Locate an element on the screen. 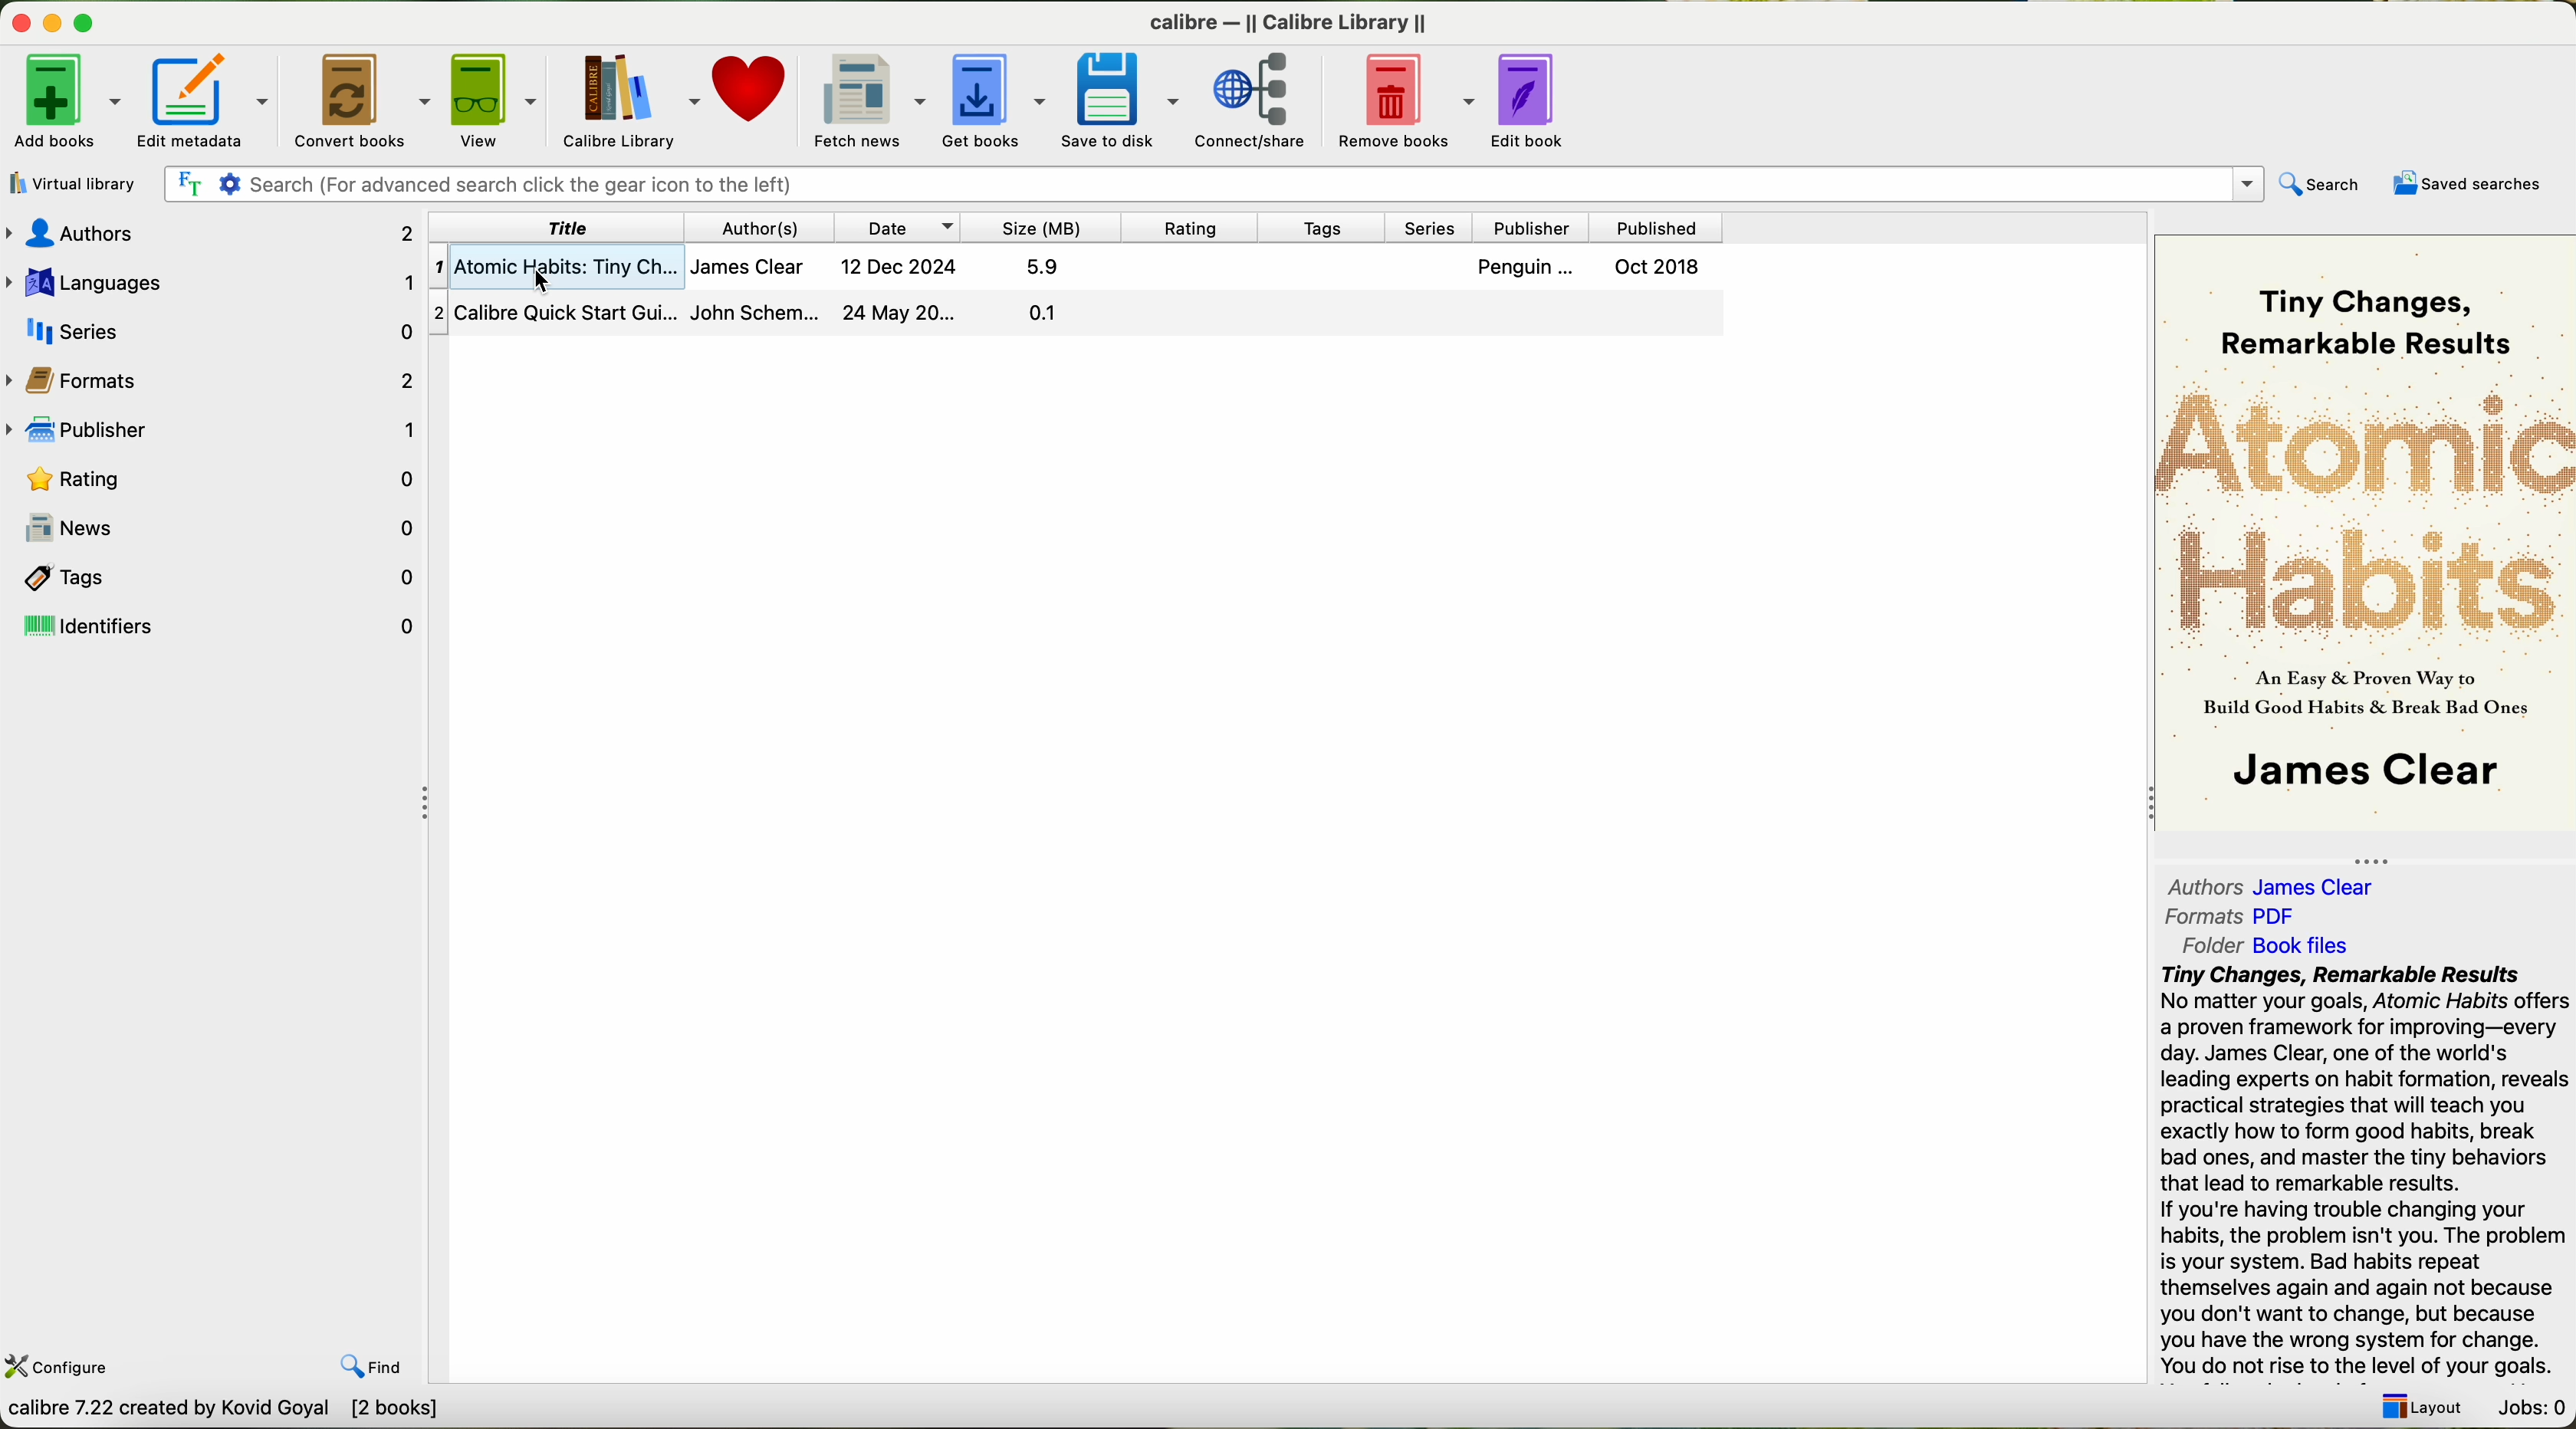 Image resolution: width=2576 pixels, height=1429 pixels. save to disk is located at coordinates (1122, 100).